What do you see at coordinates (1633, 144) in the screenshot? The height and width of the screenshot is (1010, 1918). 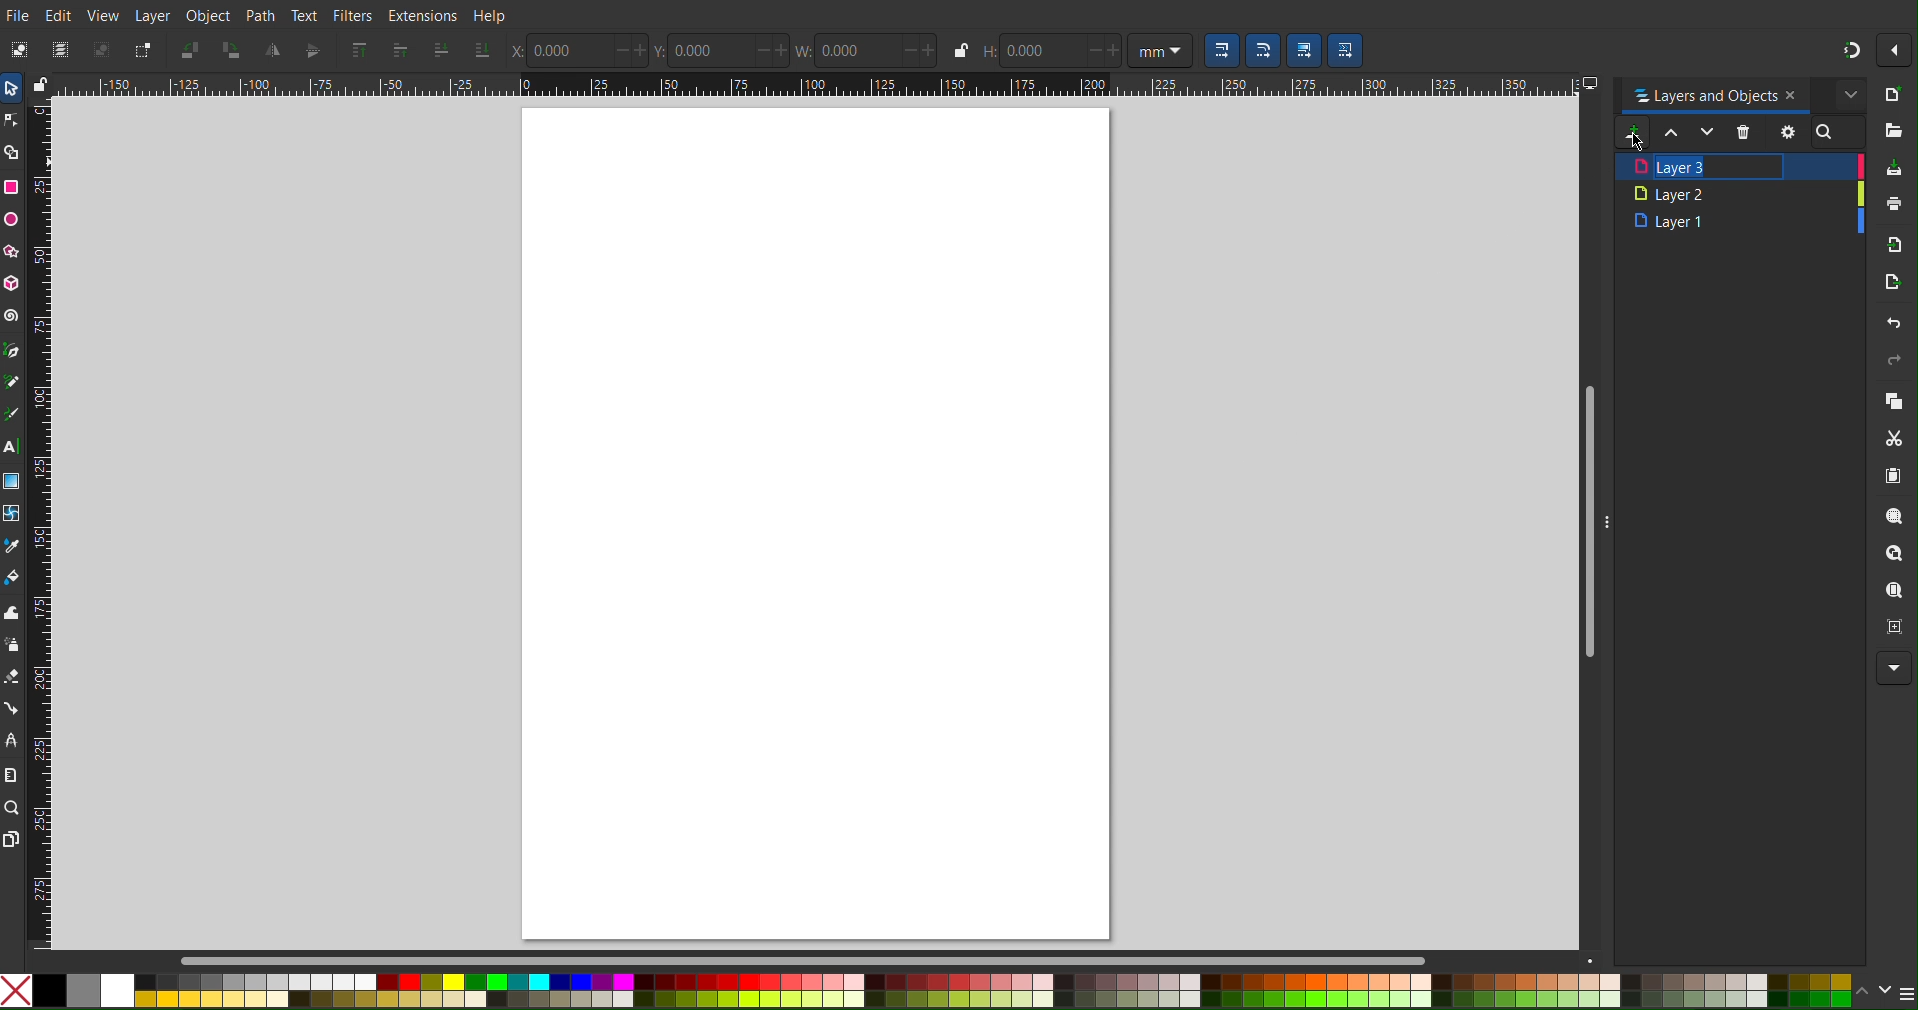 I see `Cursor at new layer` at bounding box center [1633, 144].